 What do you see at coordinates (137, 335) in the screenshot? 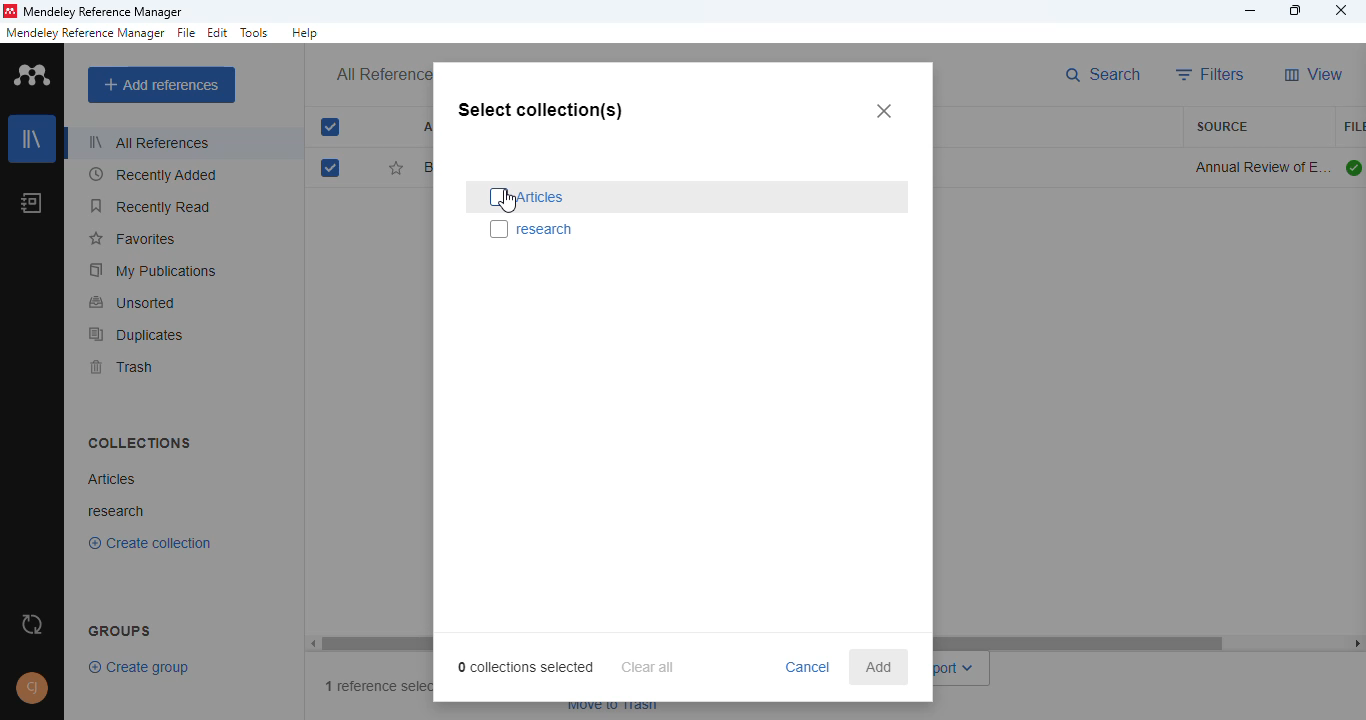
I see `duplicates` at bounding box center [137, 335].